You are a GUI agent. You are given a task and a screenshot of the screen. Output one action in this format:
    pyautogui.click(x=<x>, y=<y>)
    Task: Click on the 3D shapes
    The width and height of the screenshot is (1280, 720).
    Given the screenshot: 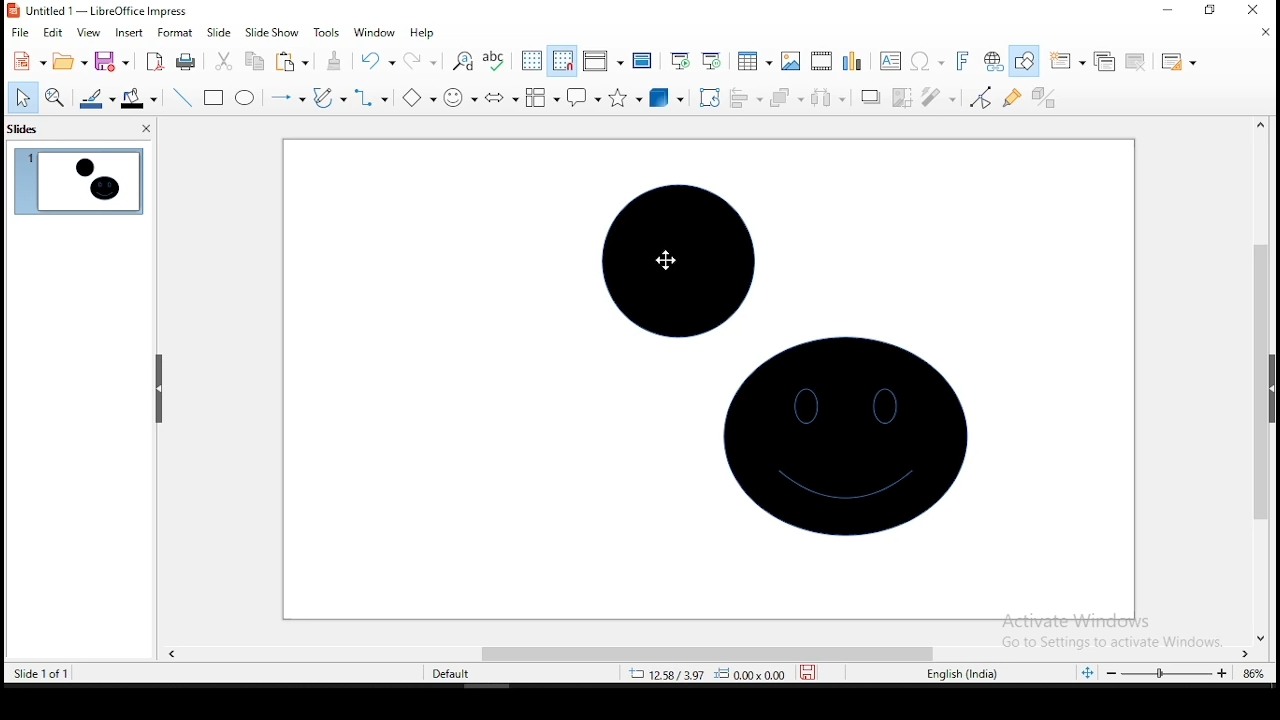 What is the action you would take?
    pyautogui.click(x=667, y=99)
    